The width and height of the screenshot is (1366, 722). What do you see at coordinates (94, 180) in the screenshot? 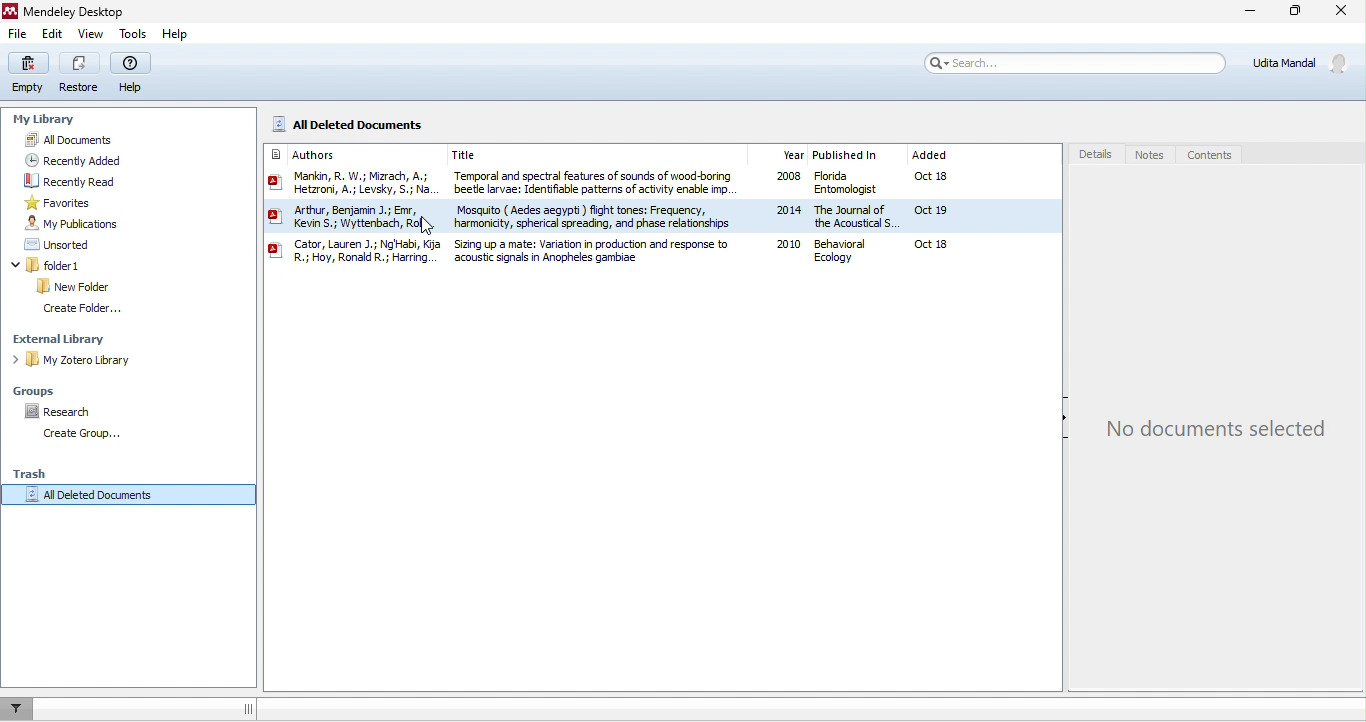
I see `recently read` at bounding box center [94, 180].